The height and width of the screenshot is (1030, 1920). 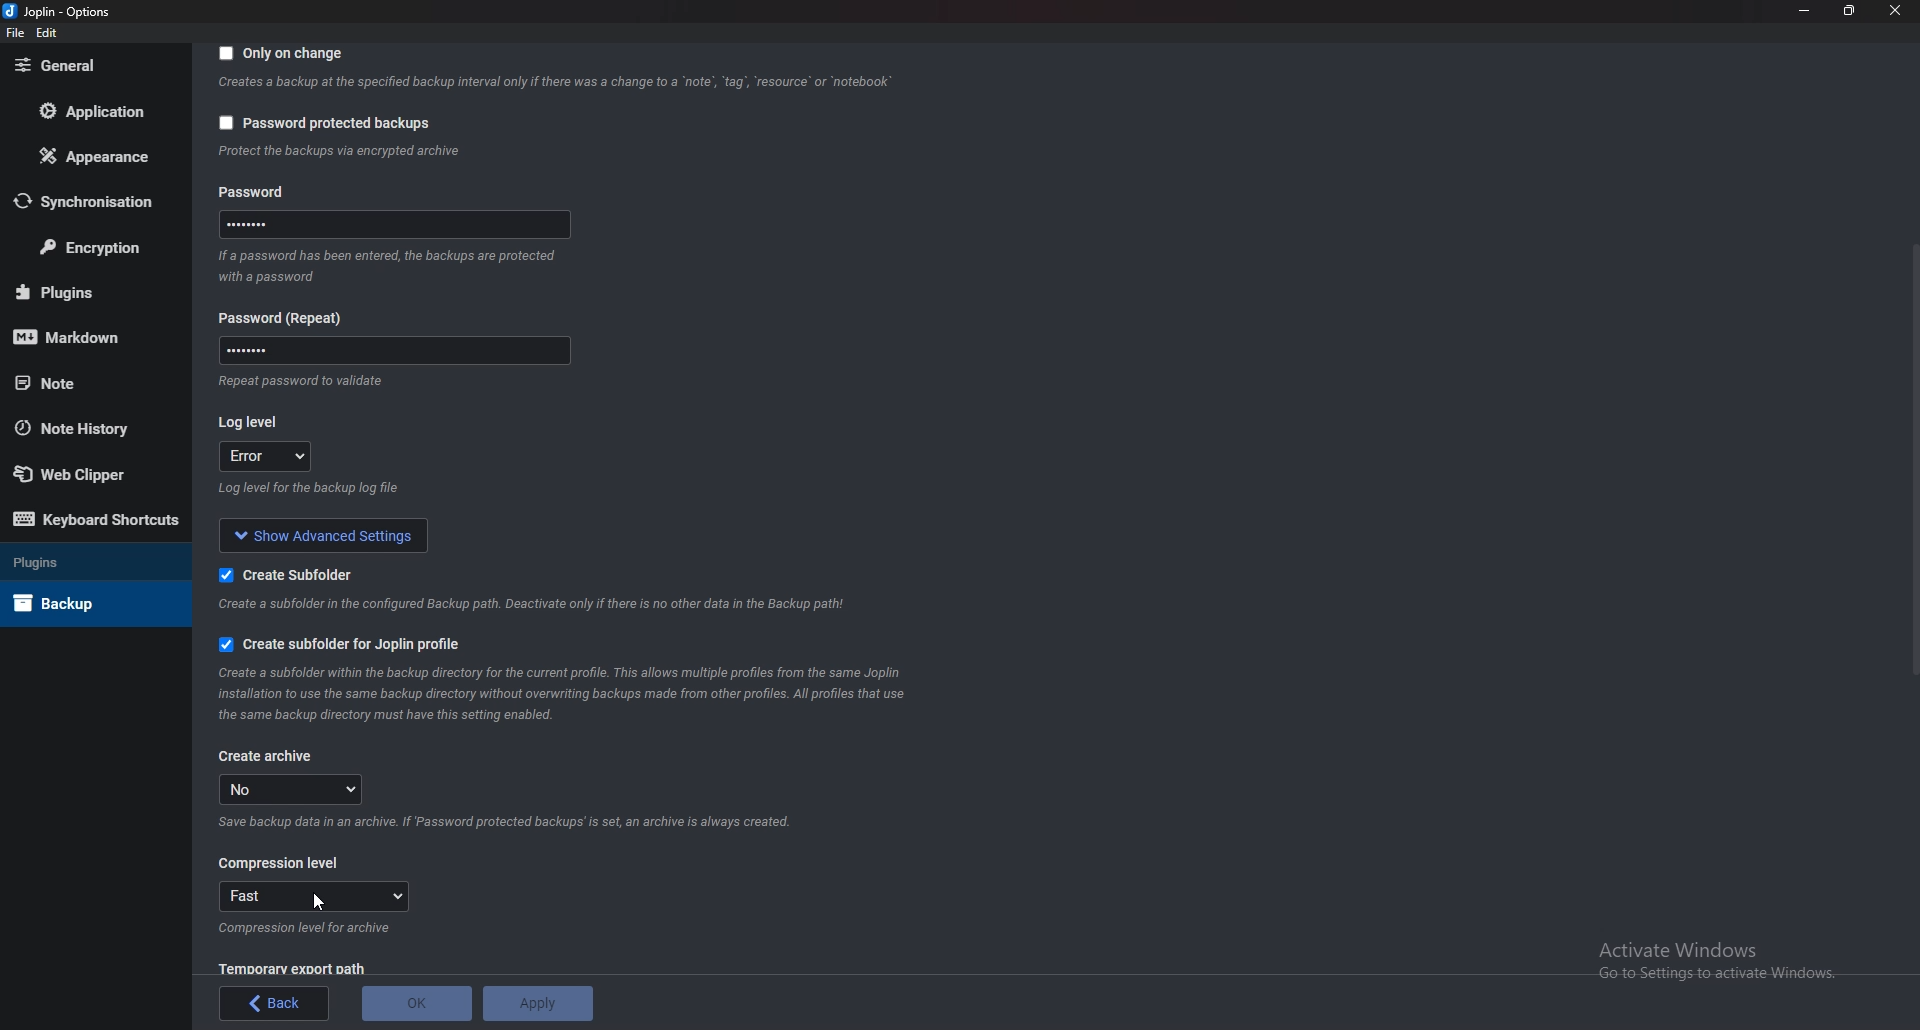 I want to click on error, so click(x=268, y=457).